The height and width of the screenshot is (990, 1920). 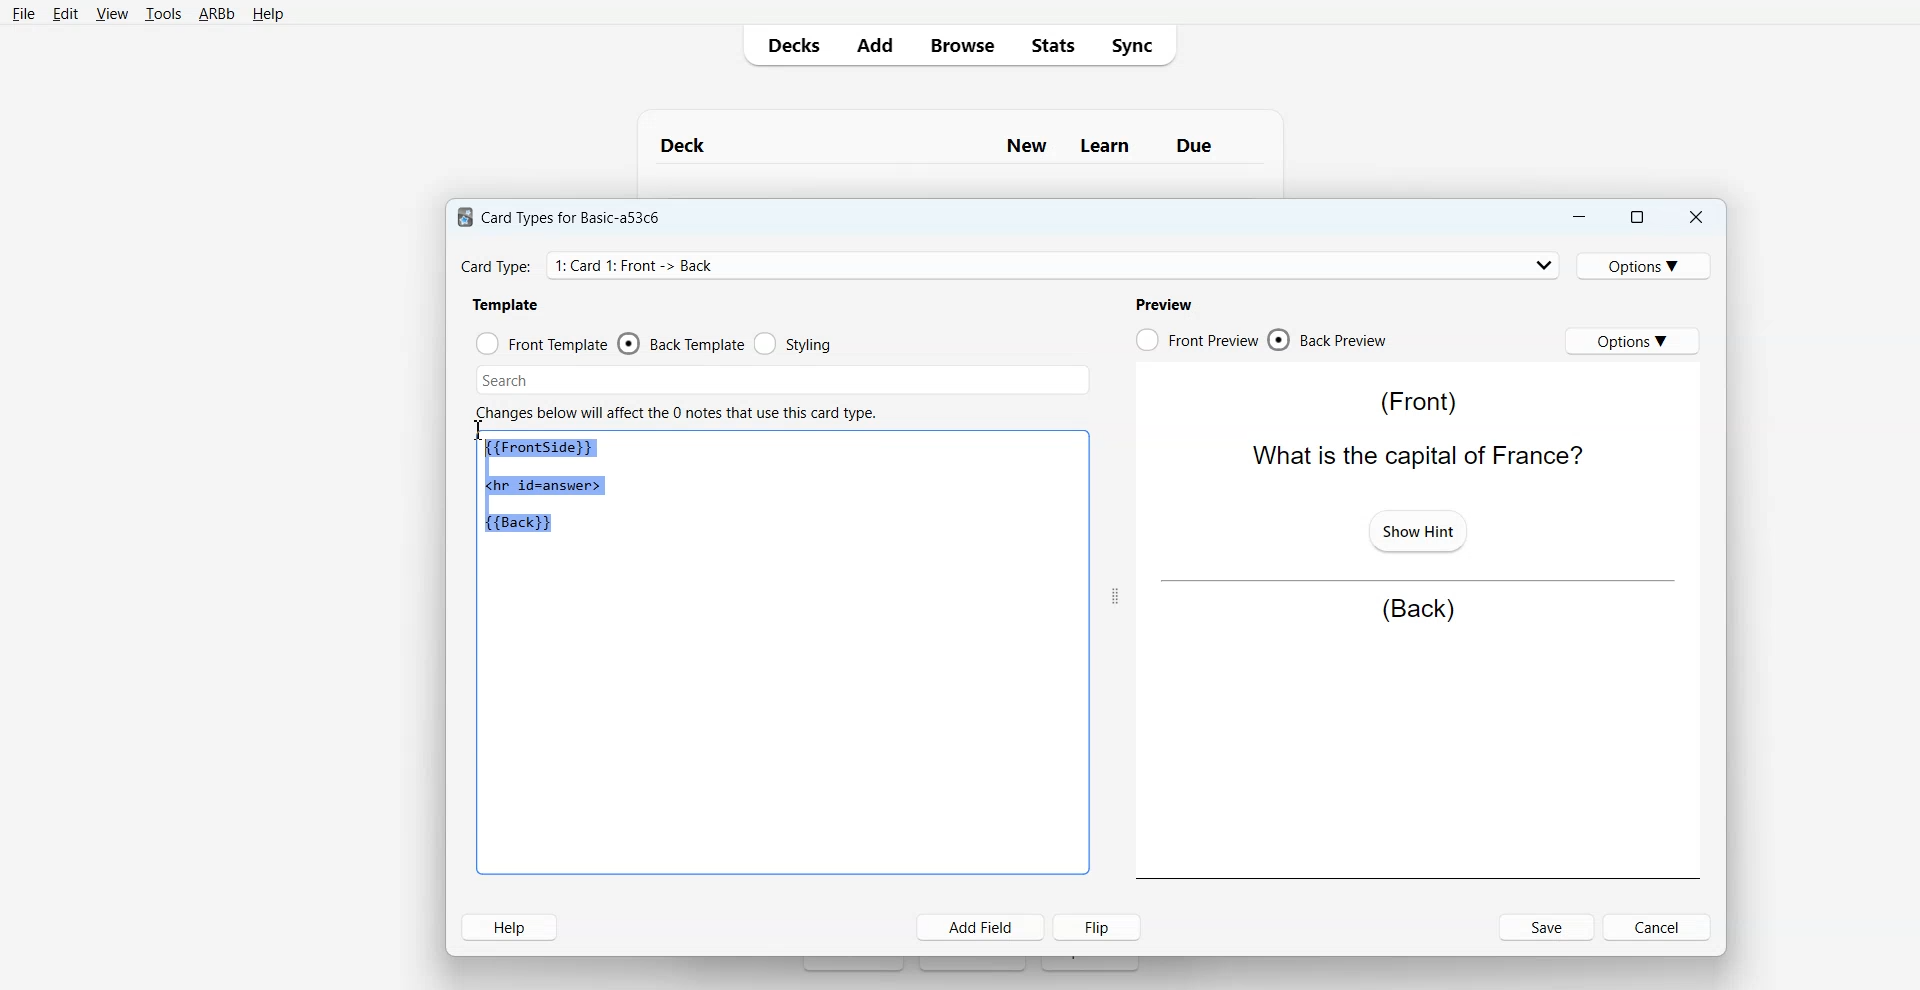 I want to click on Back Template, so click(x=681, y=344).